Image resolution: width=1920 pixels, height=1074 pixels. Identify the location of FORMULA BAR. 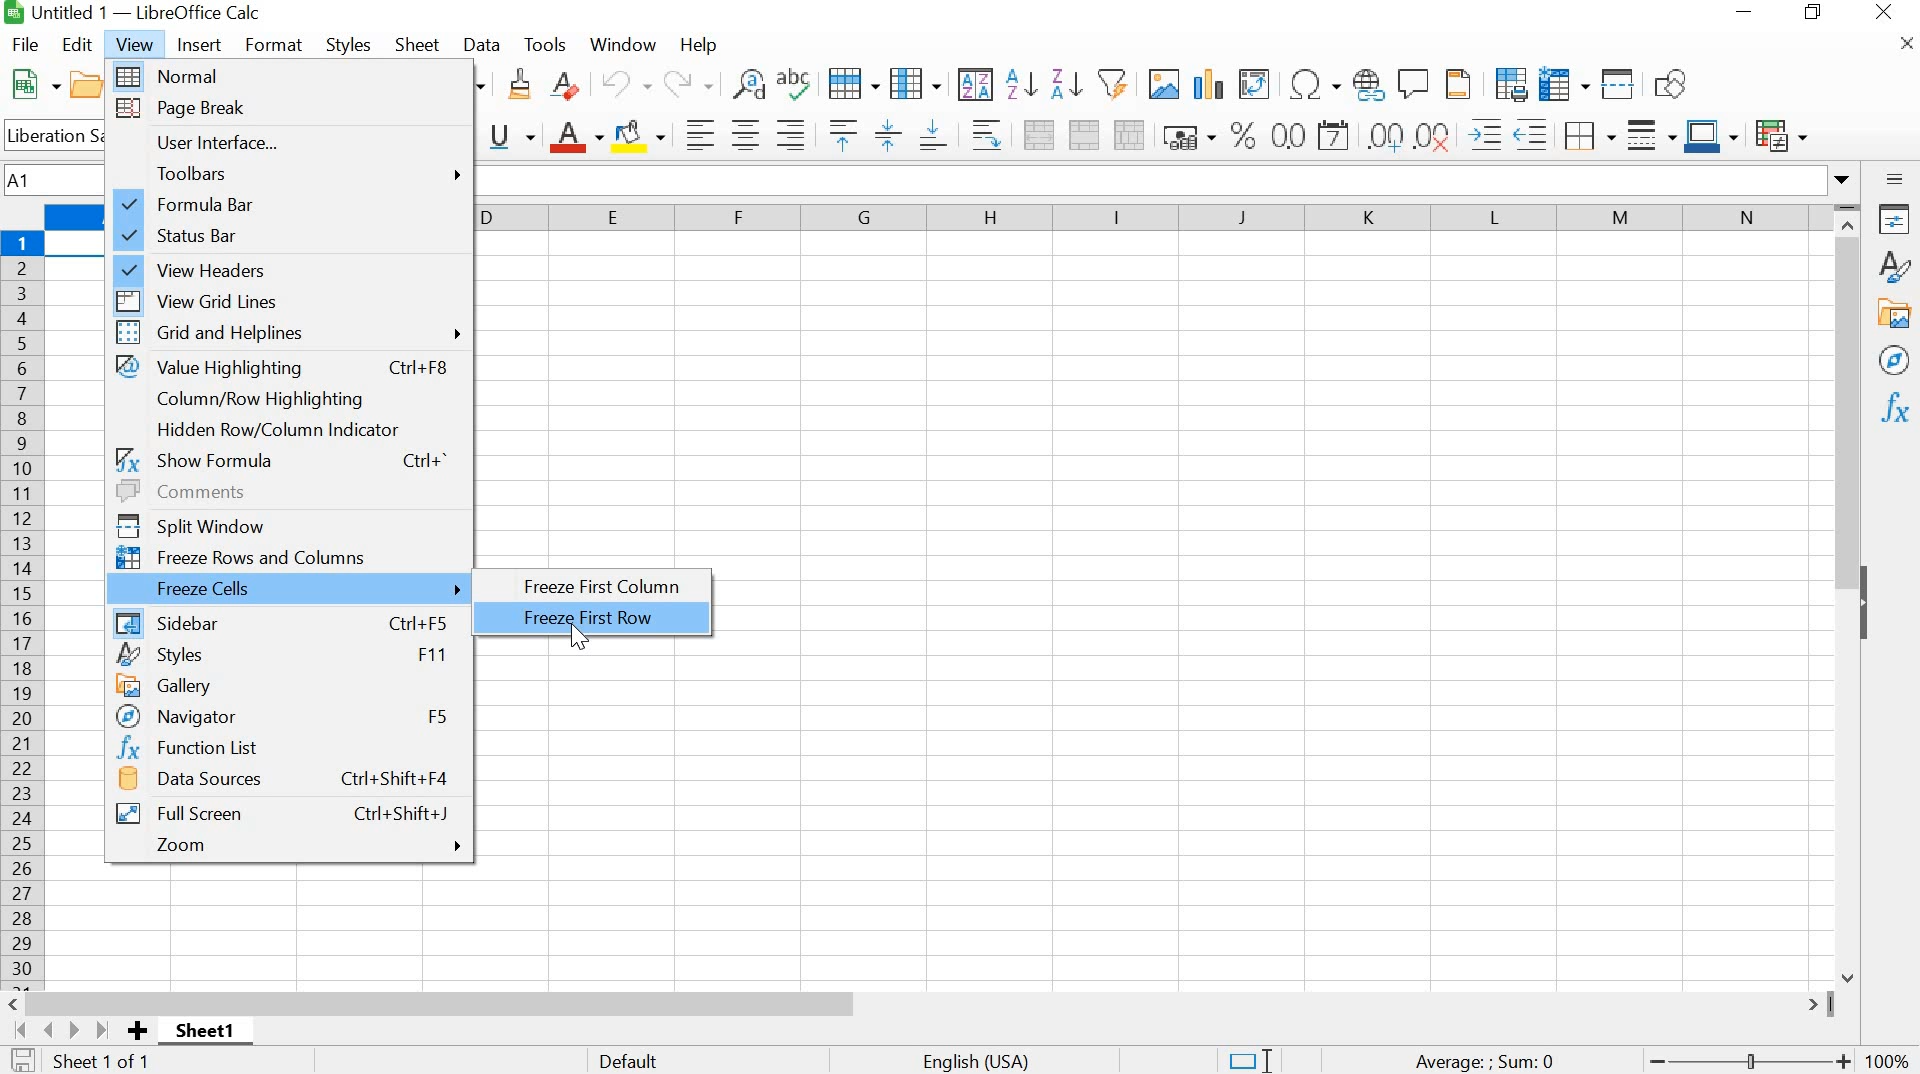
(293, 204).